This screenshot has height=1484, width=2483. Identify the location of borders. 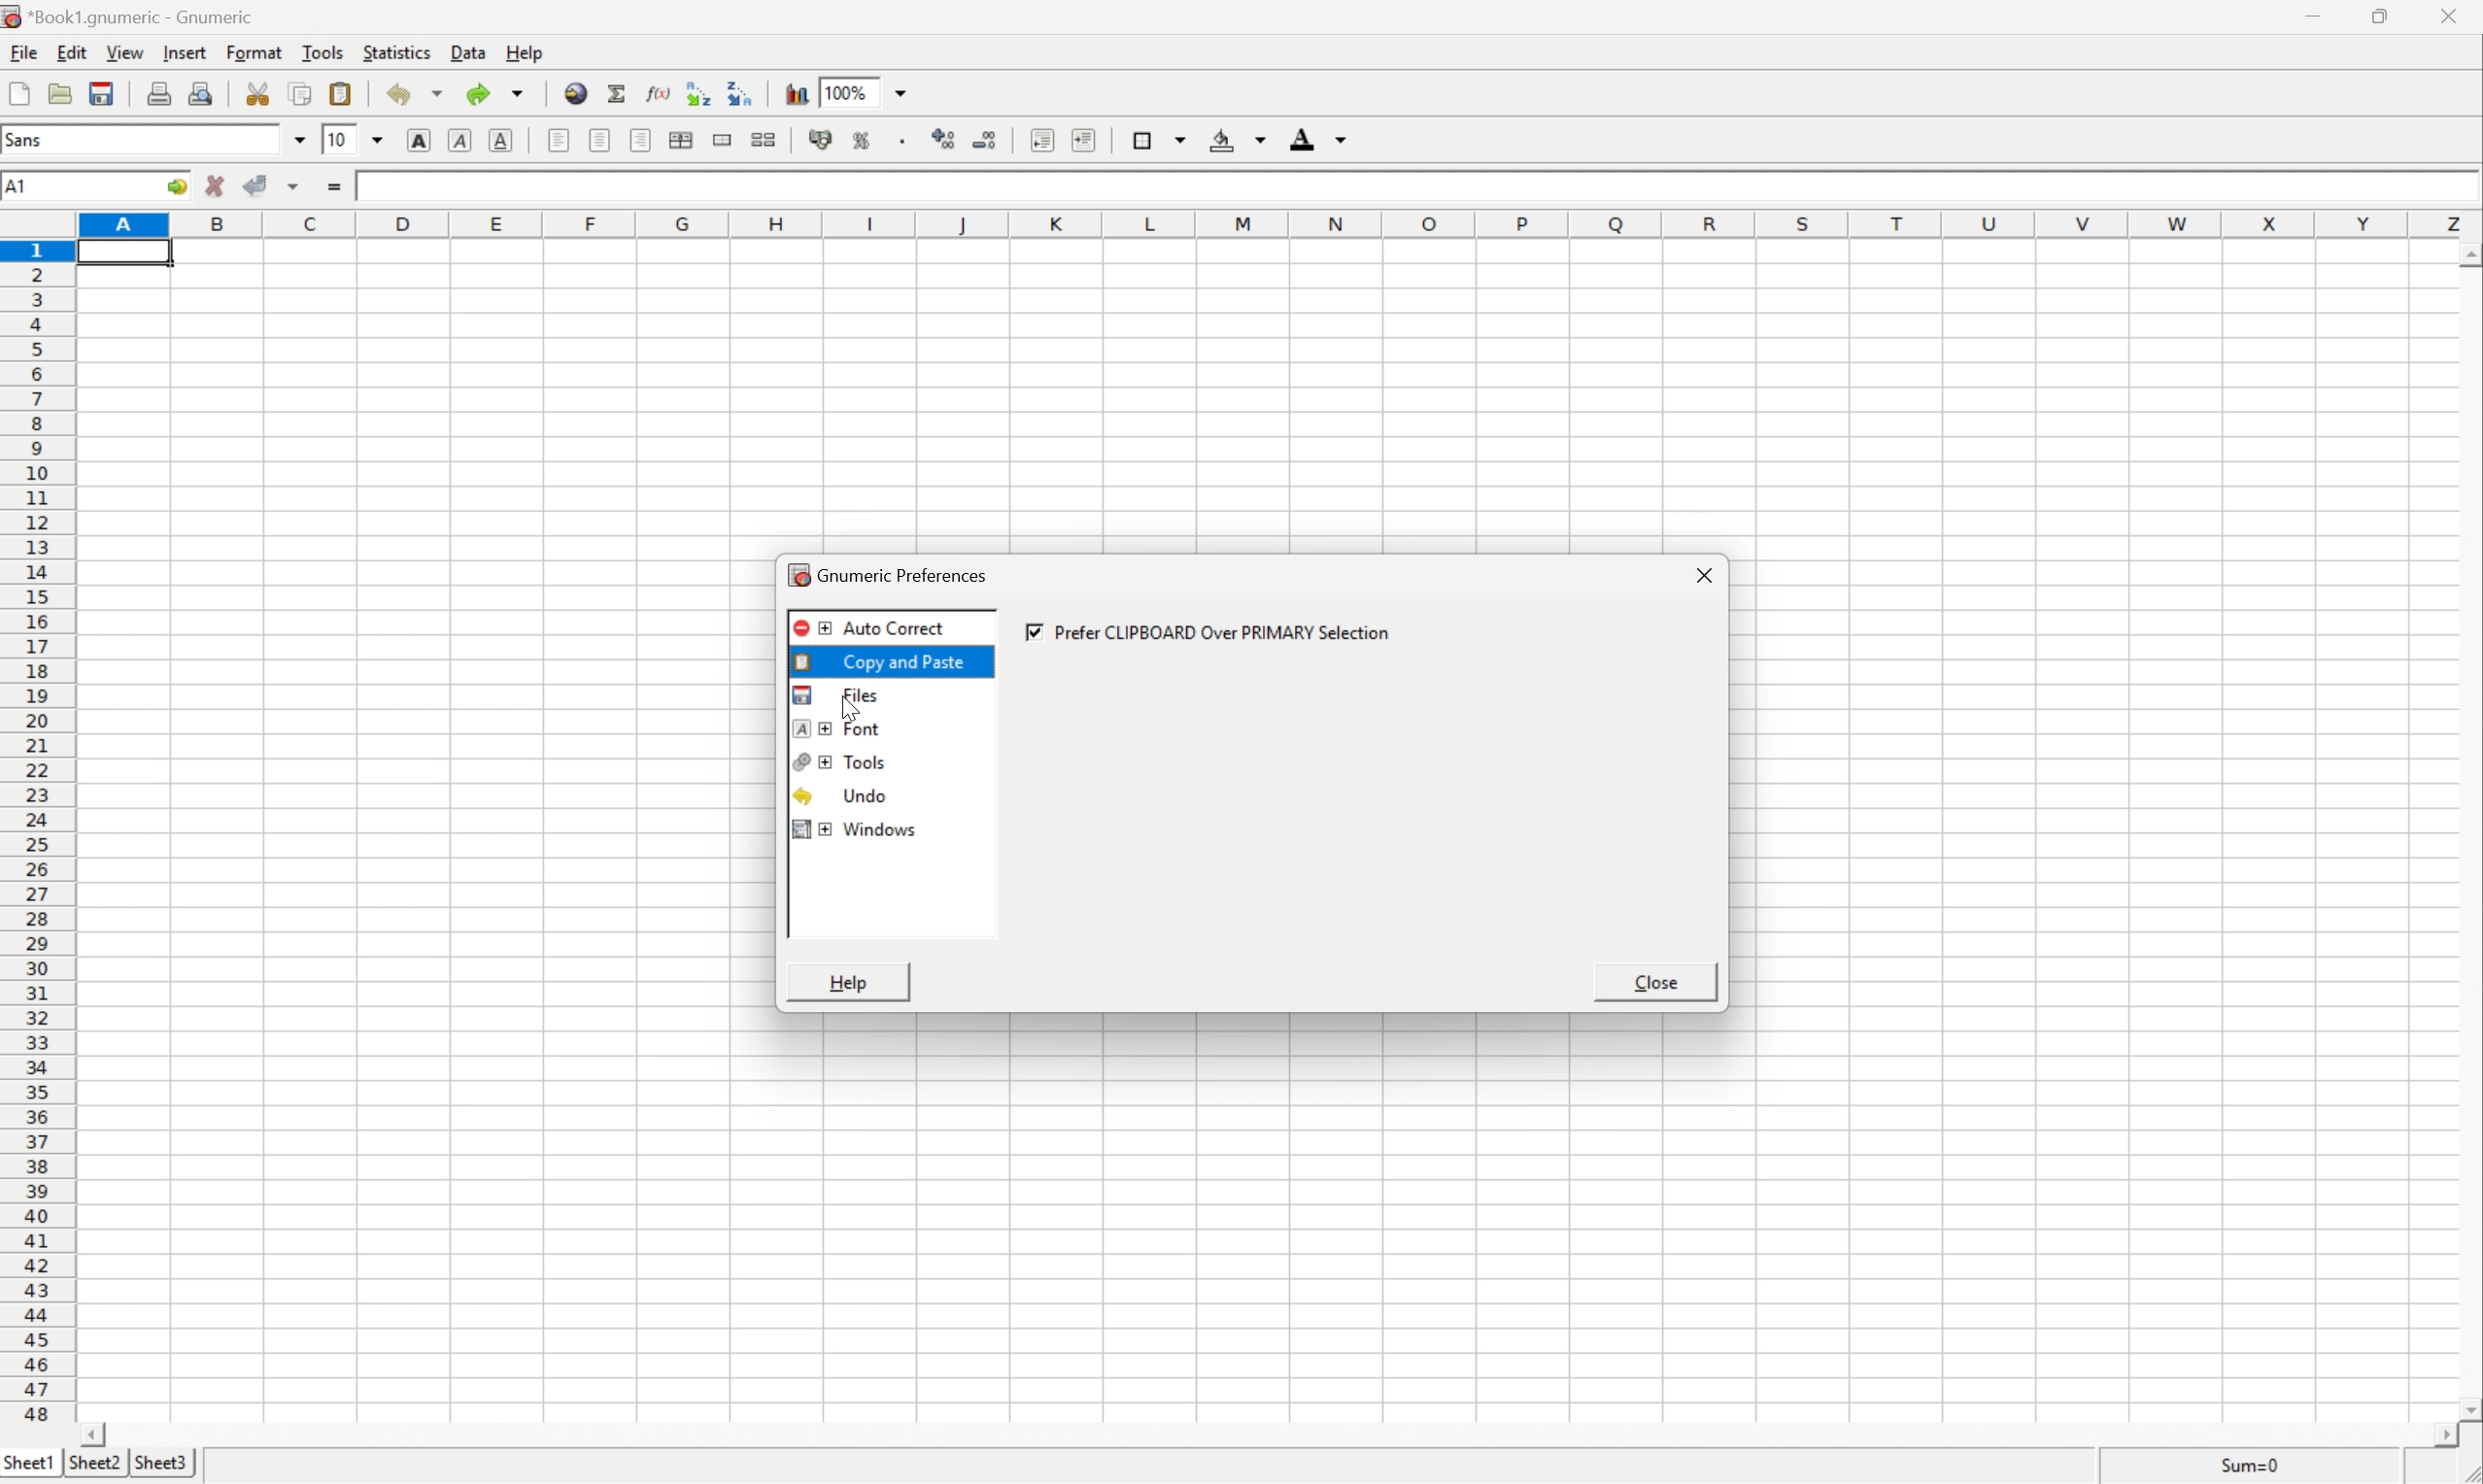
(1159, 139).